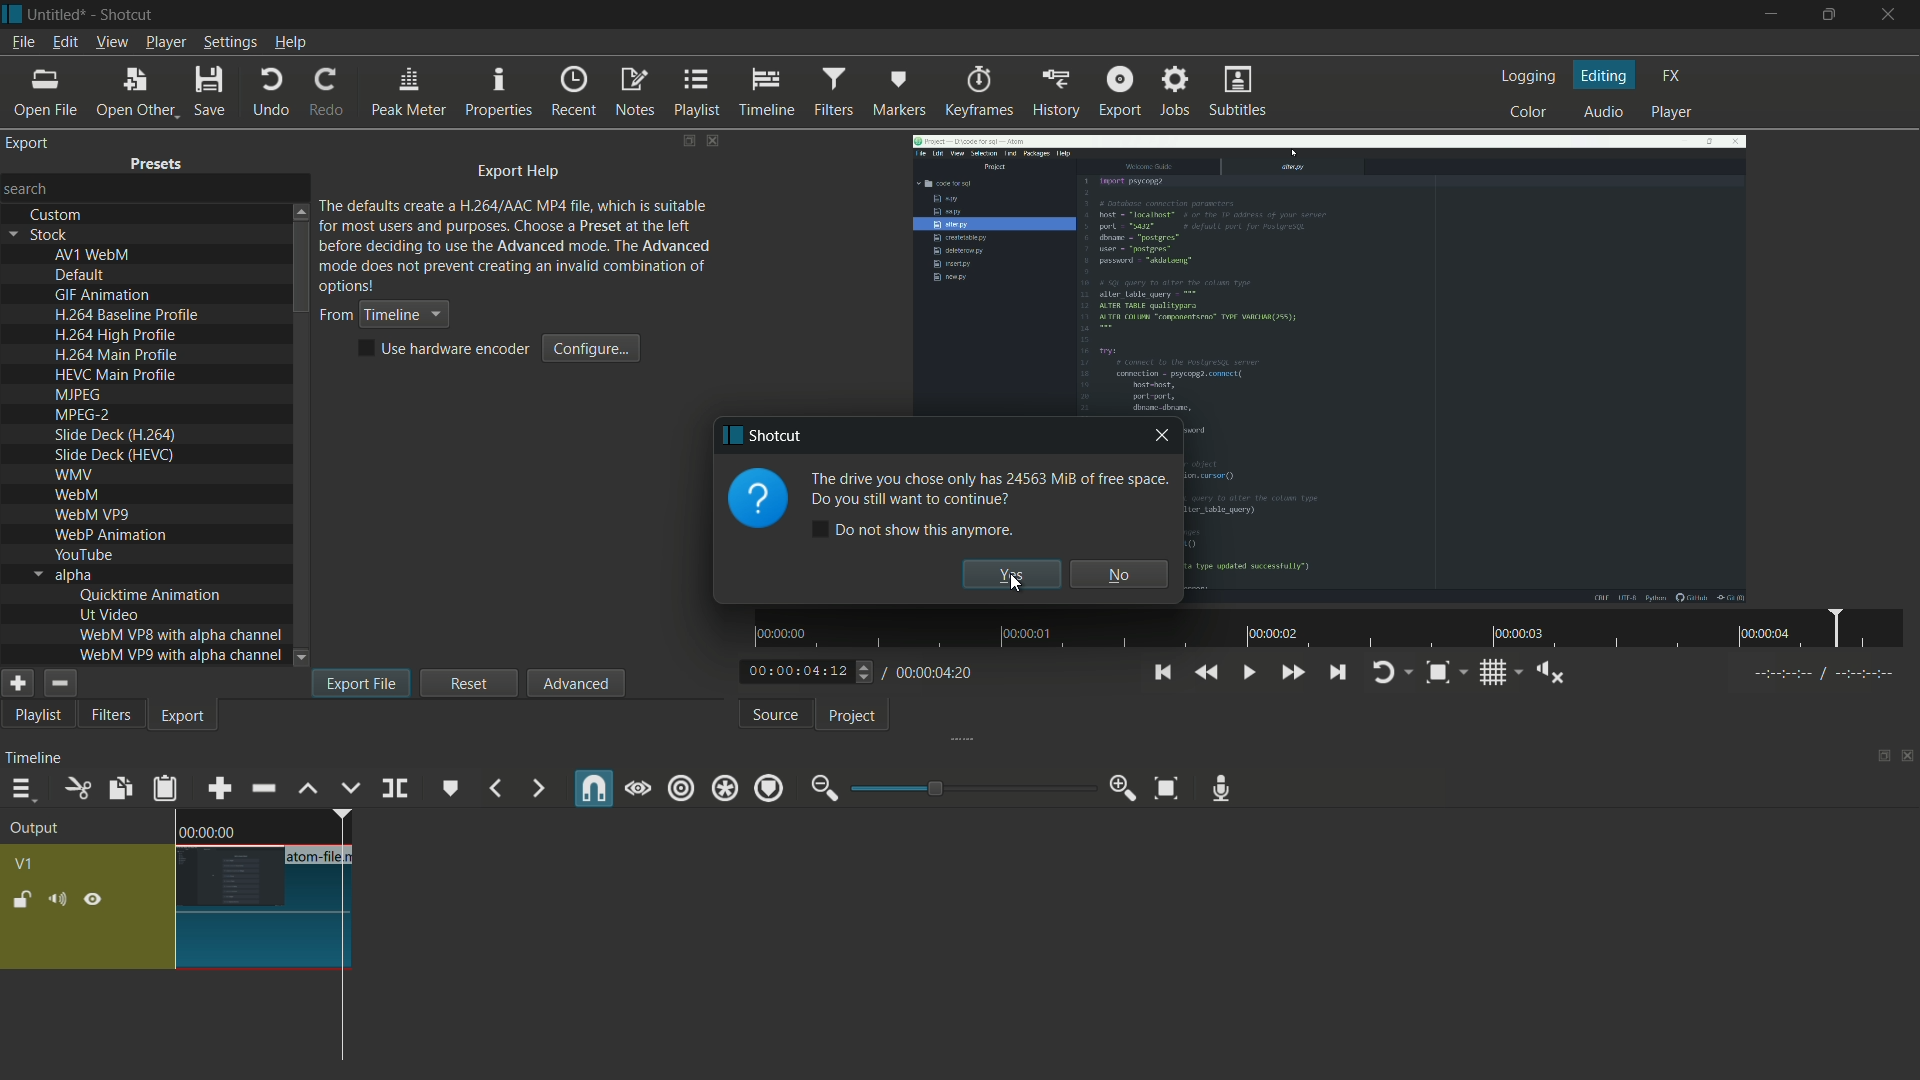 The height and width of the screenshot is (1080, 1920). Describe the element at coordinates (980, 92) in the screenshot. I see `keyframes` at that location.